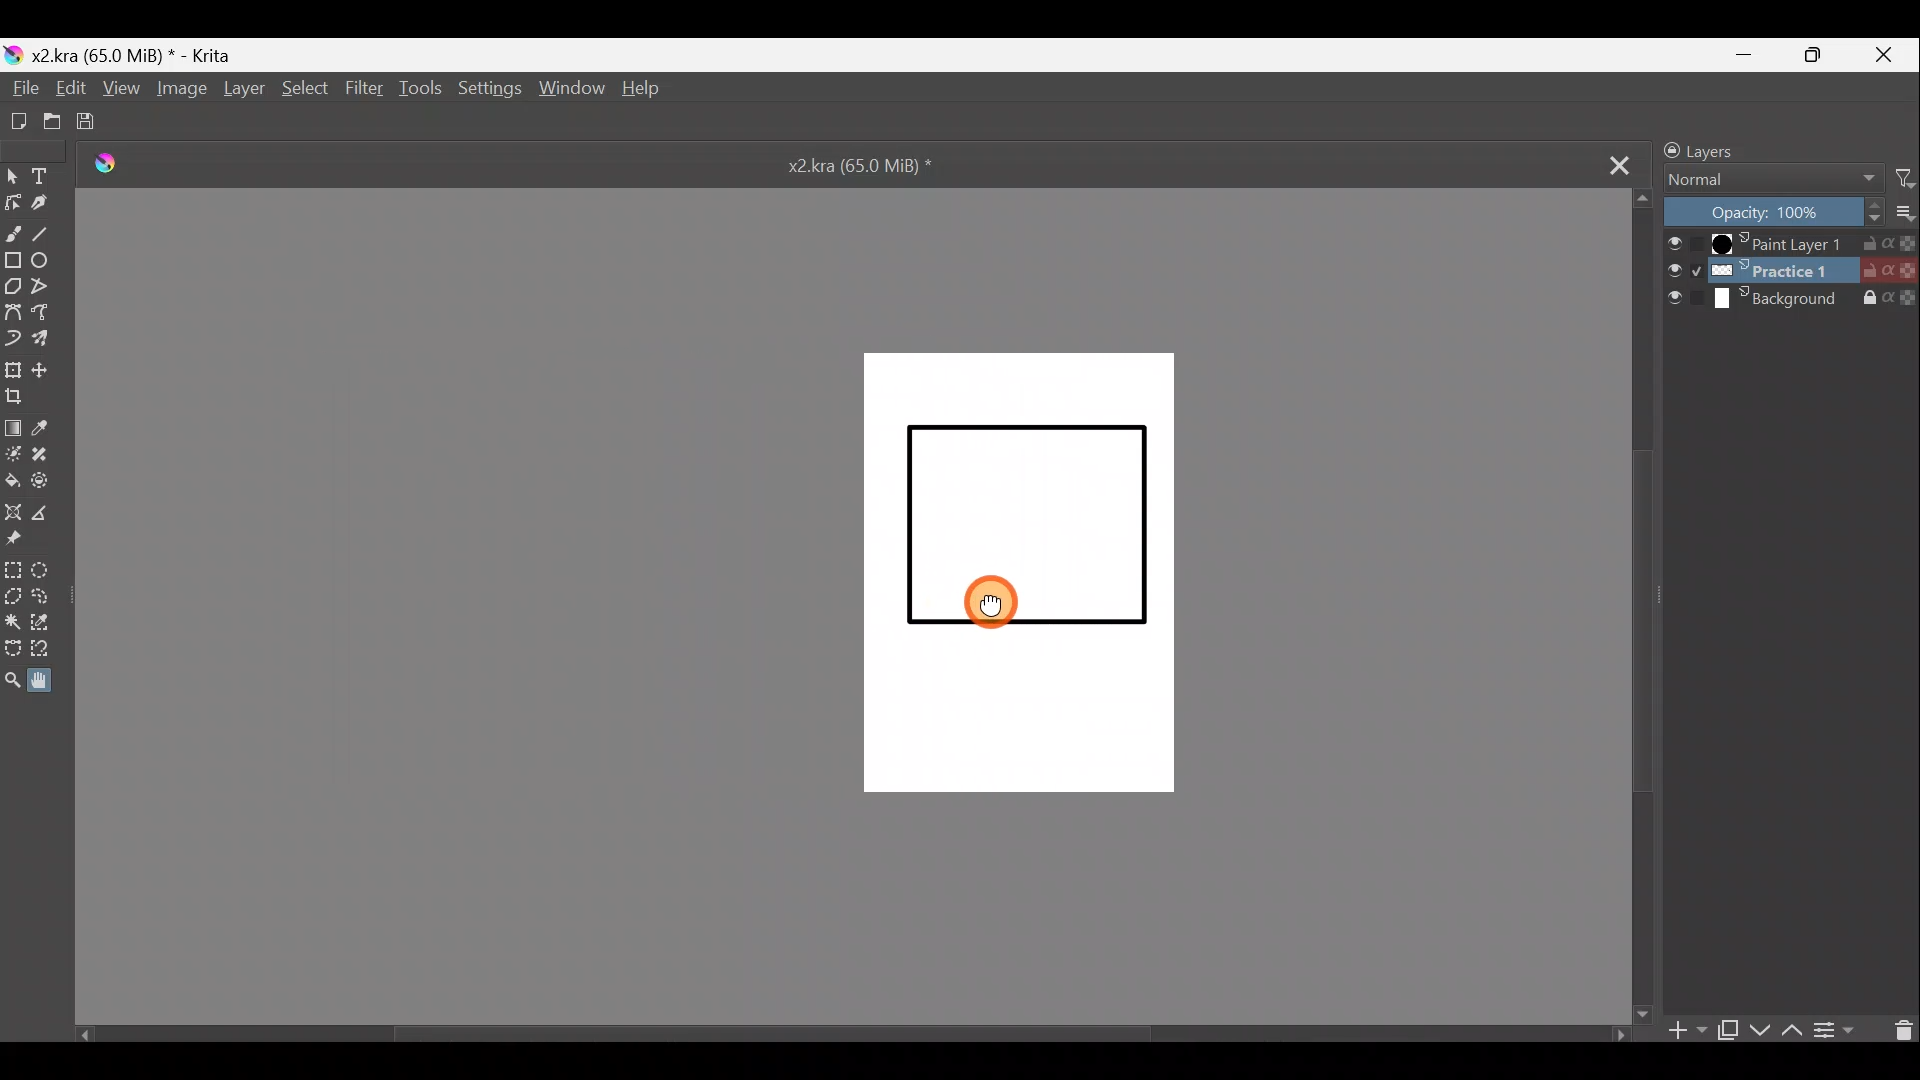 This screenshot has width=1920, height=1080. Describe the element at coordinates (46, 314) in the screenshot. I see `Freehand path tool` at that location.